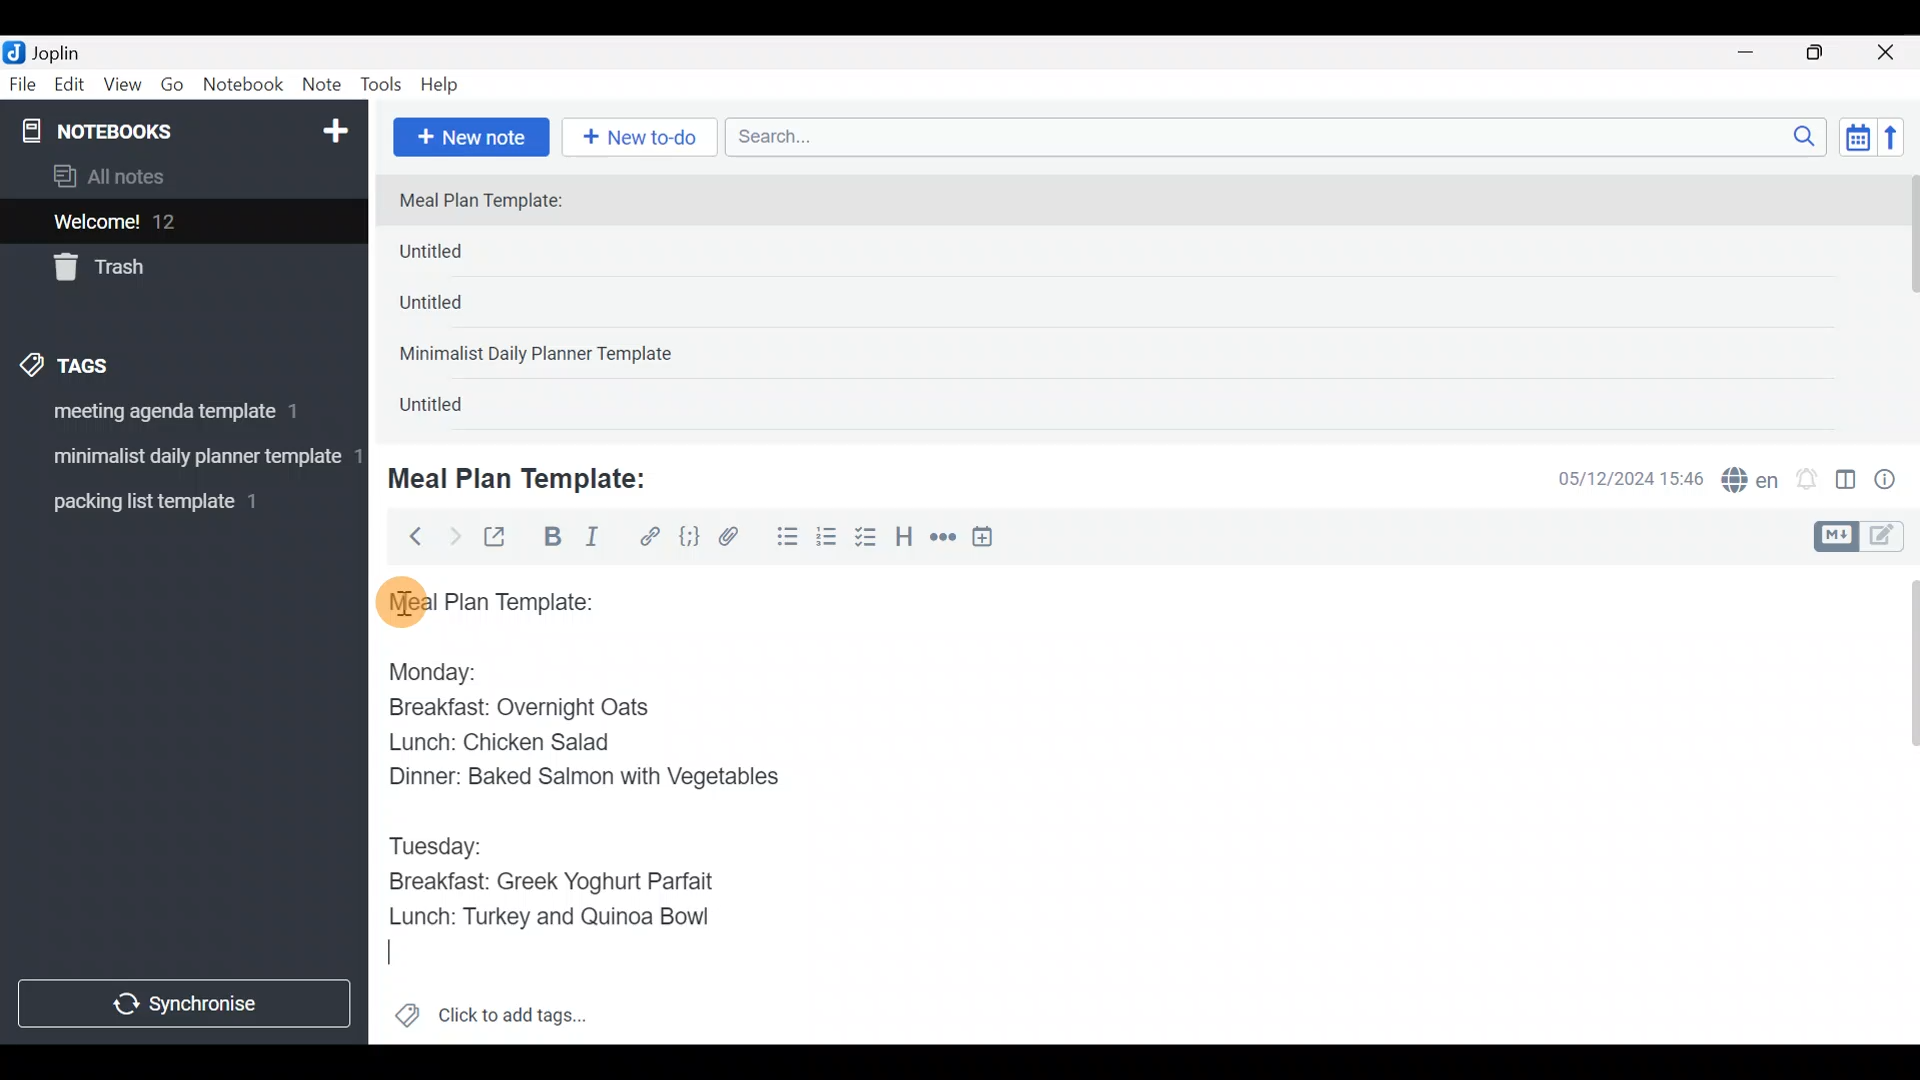 This screenshot has height=1080, width=1920. I want to click on Reverse sort, so click(1901, 143).